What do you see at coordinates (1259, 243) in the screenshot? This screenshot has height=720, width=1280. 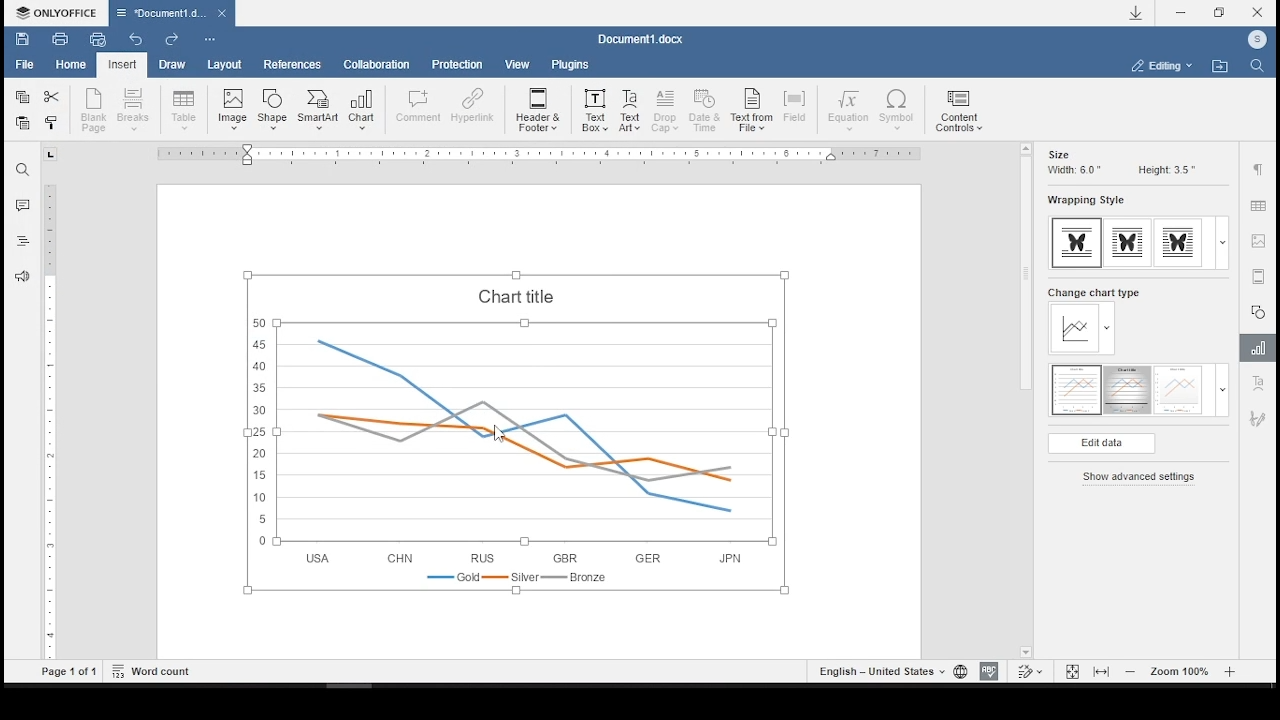 I see `image settings` at bounding box center [1259, 243].